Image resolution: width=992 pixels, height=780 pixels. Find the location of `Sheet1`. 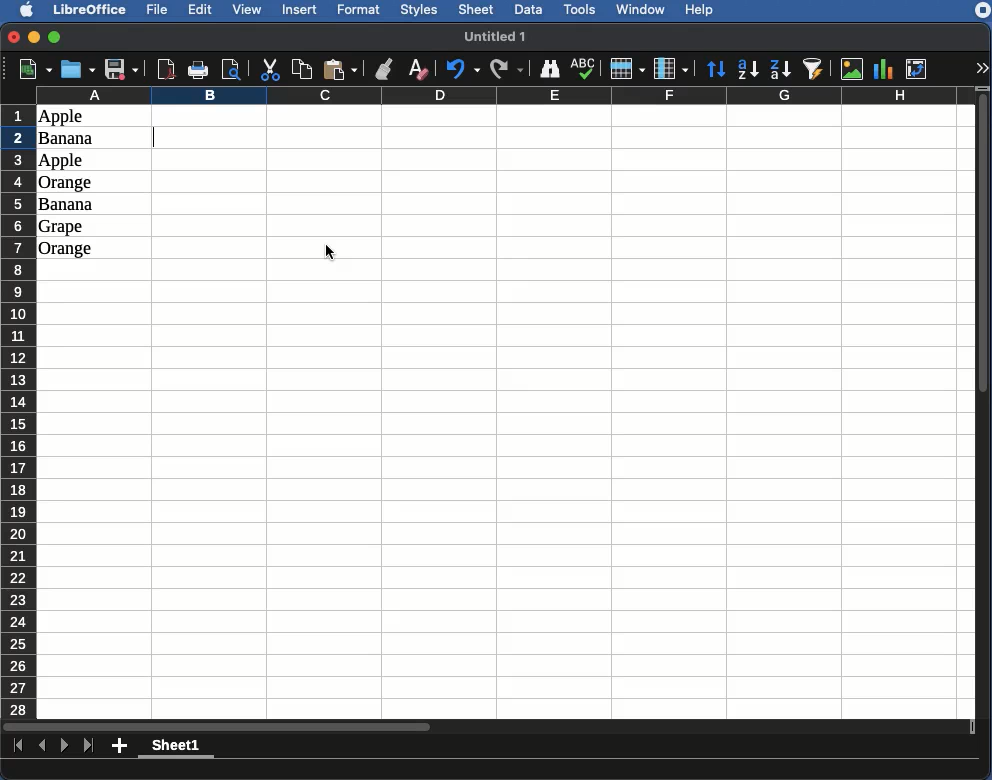

Sheet1 is located at coordinates (177, 748).